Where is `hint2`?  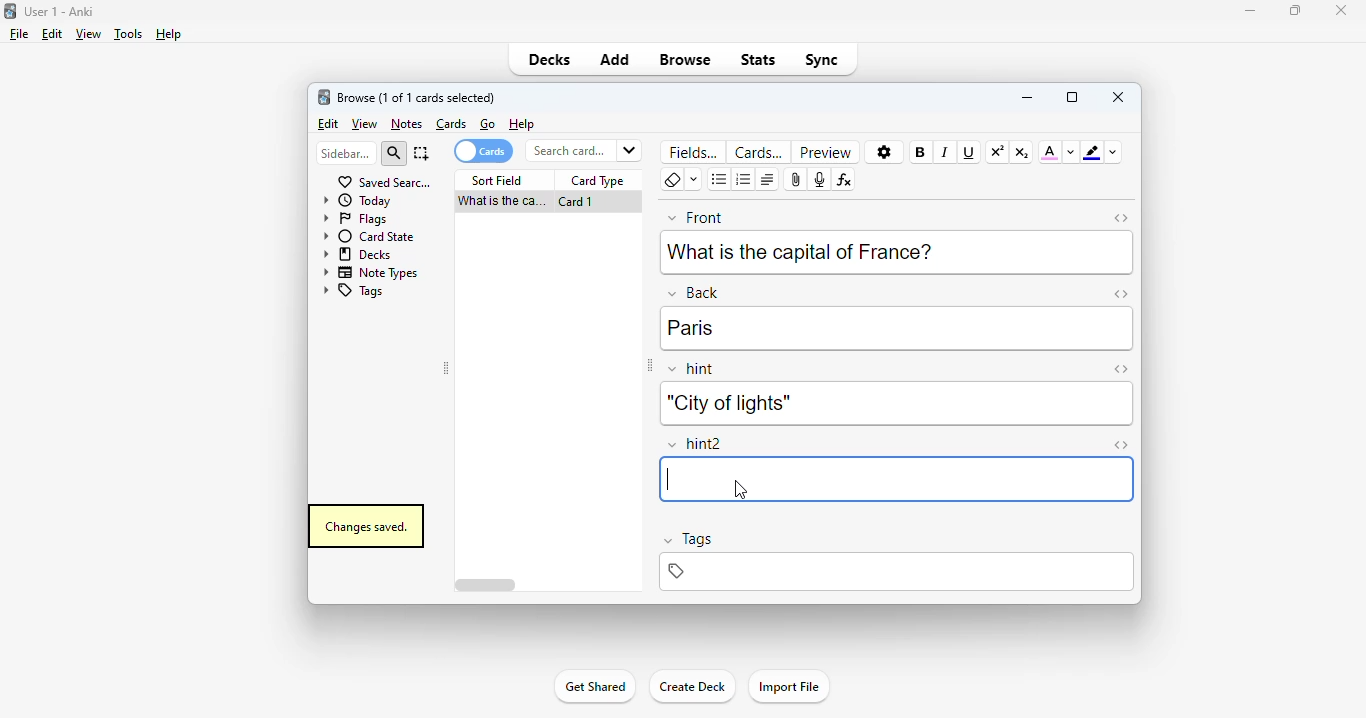 hint2 is located at coordinates (696, 444).